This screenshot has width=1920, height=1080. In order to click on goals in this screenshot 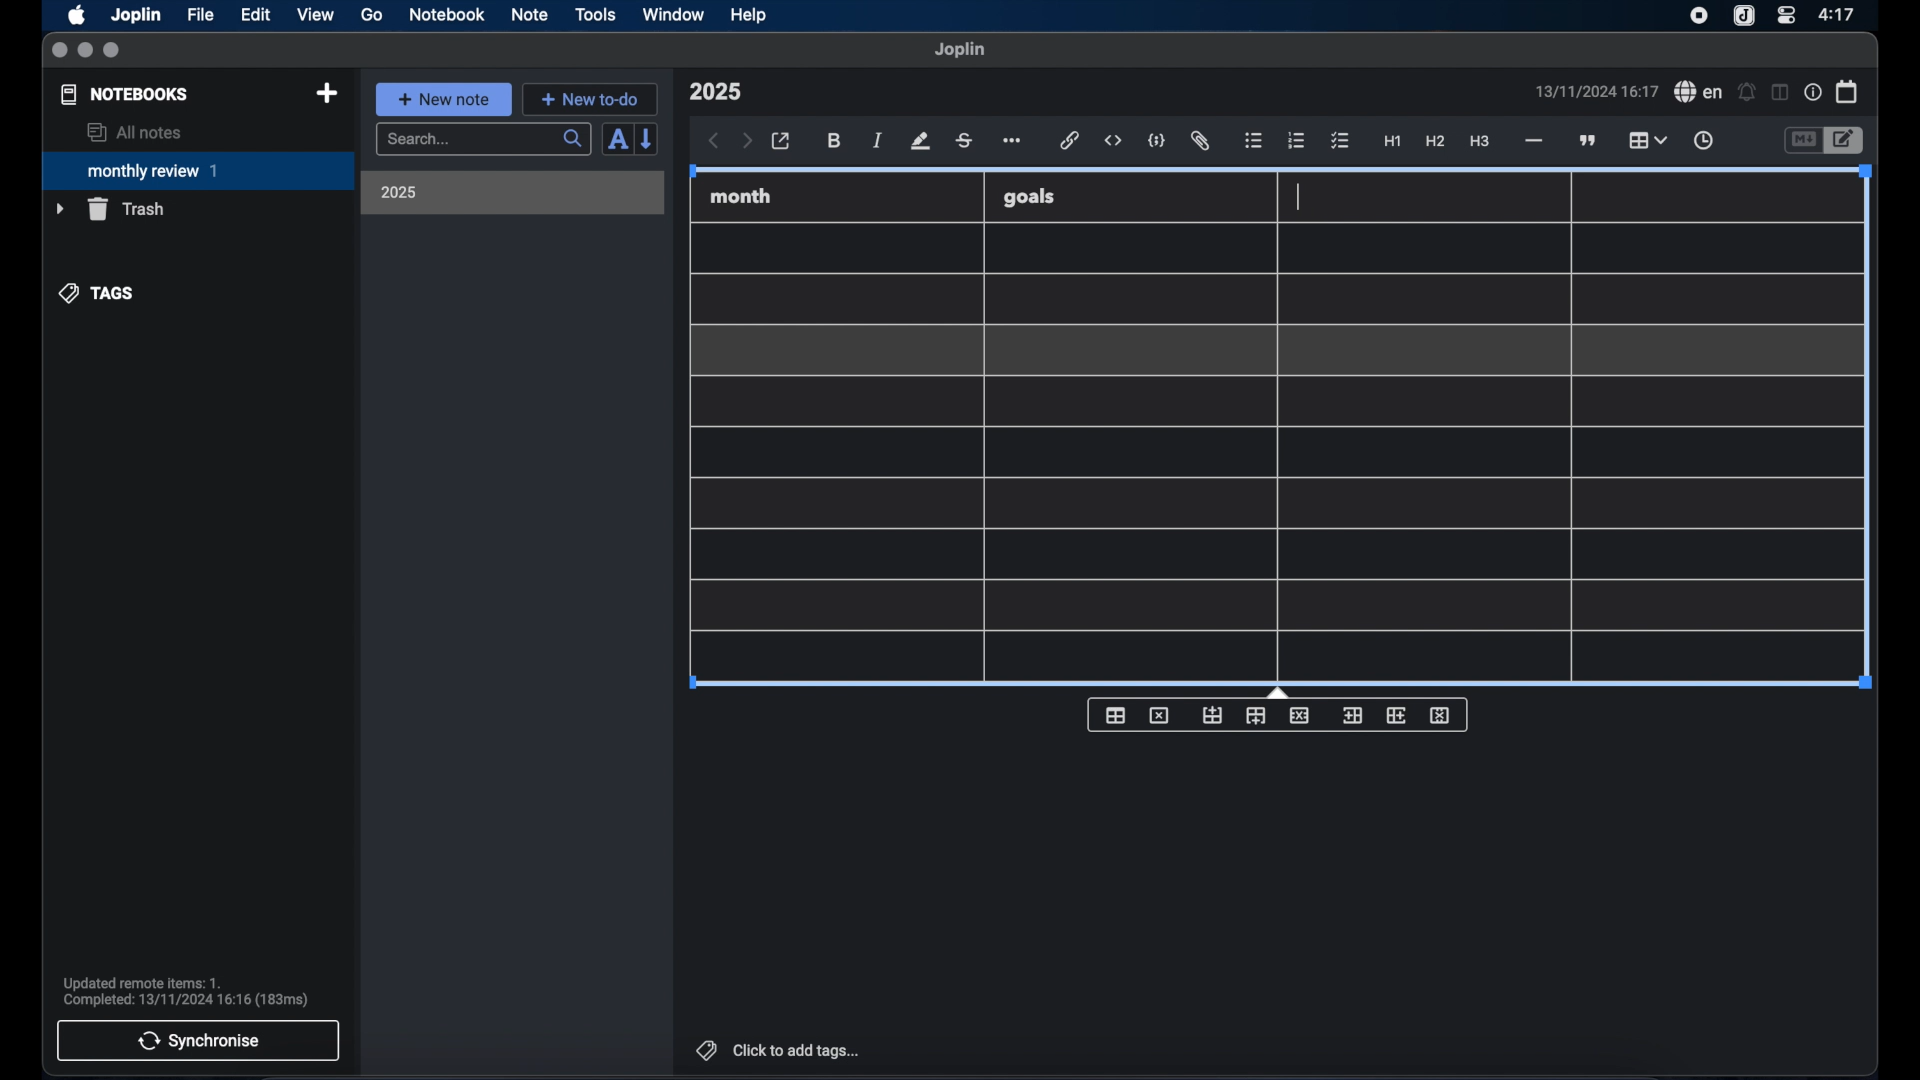, I will do `click(1029, 196)`.